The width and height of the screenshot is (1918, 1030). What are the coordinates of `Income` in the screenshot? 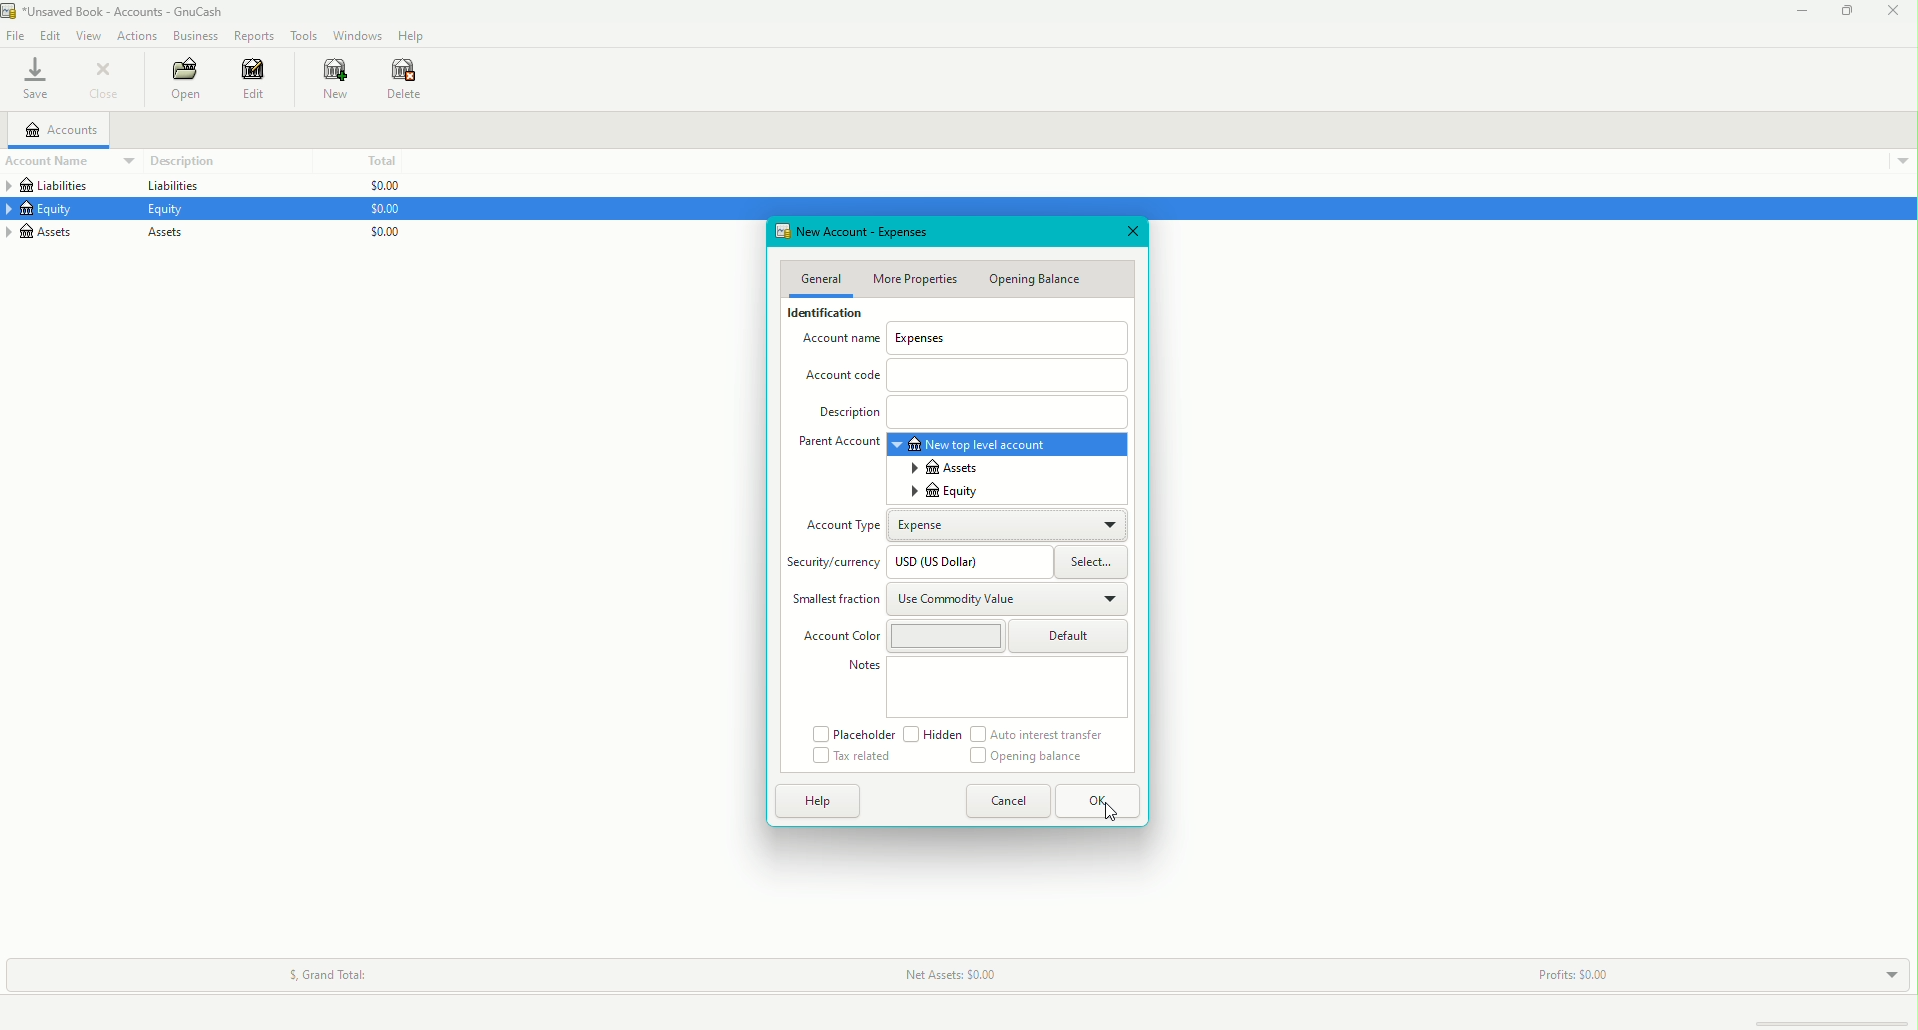 It's located at (1011, 596).